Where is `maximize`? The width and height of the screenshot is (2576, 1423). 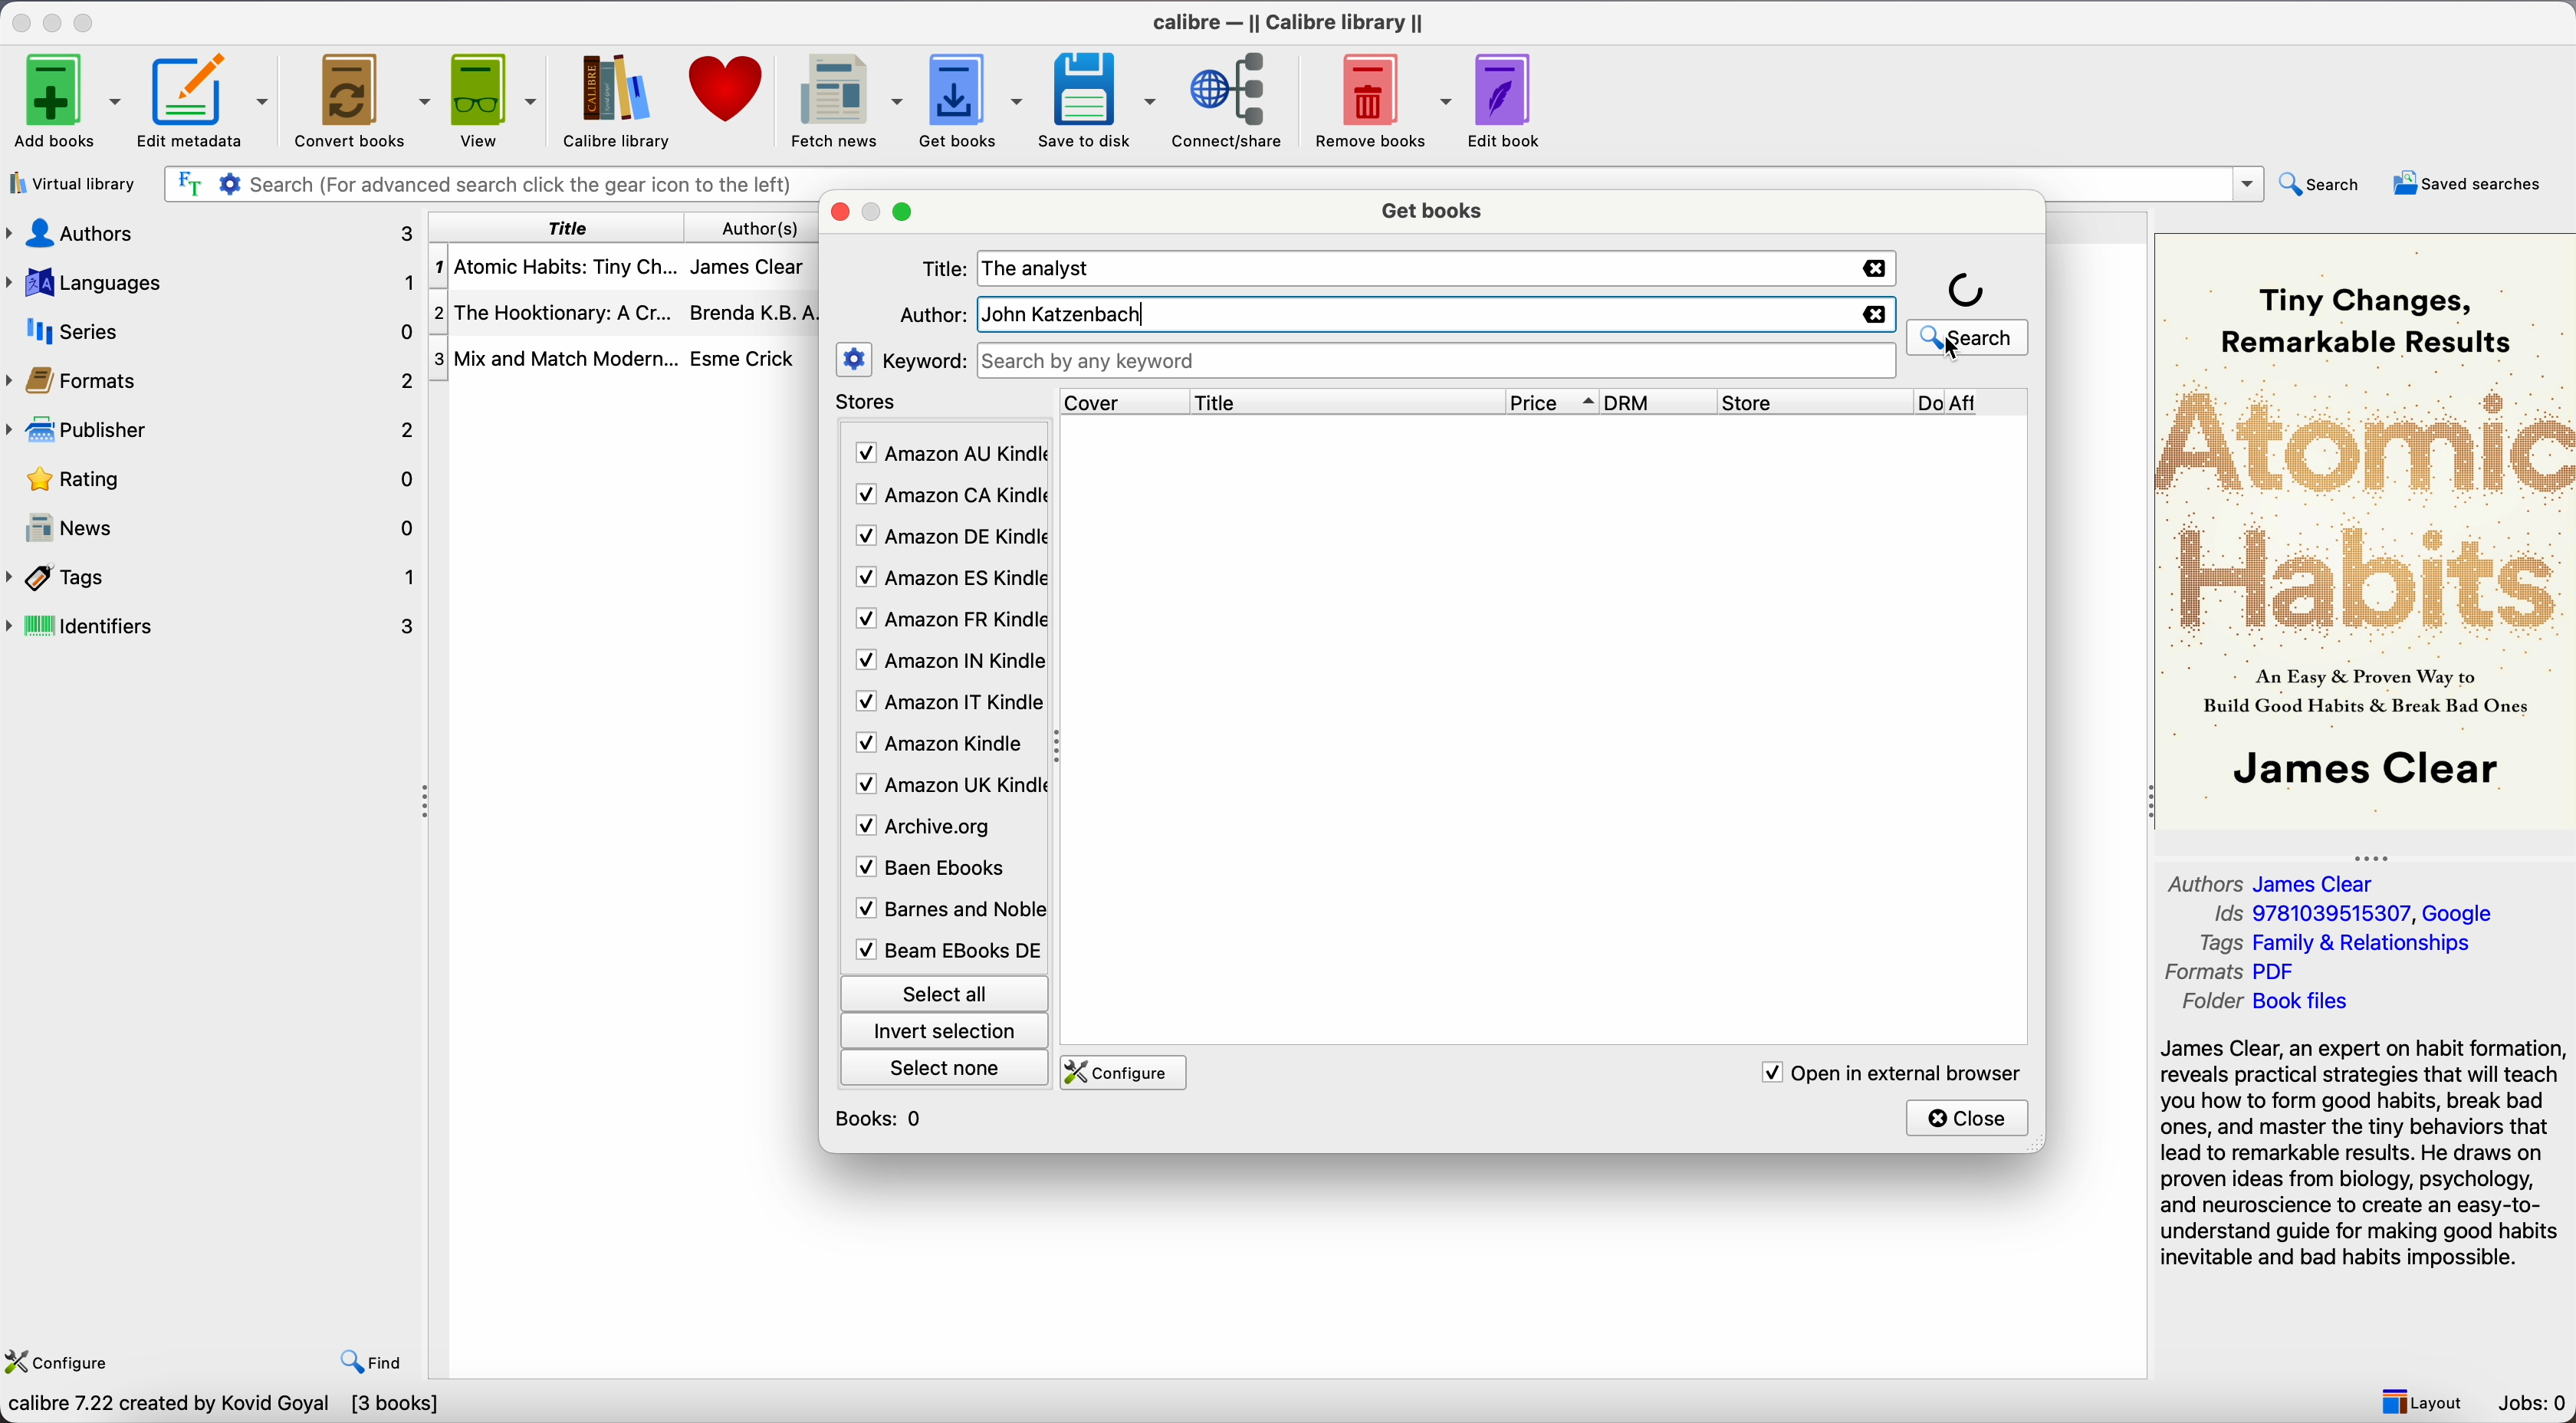 maximize is located at coordinates (903, 215).